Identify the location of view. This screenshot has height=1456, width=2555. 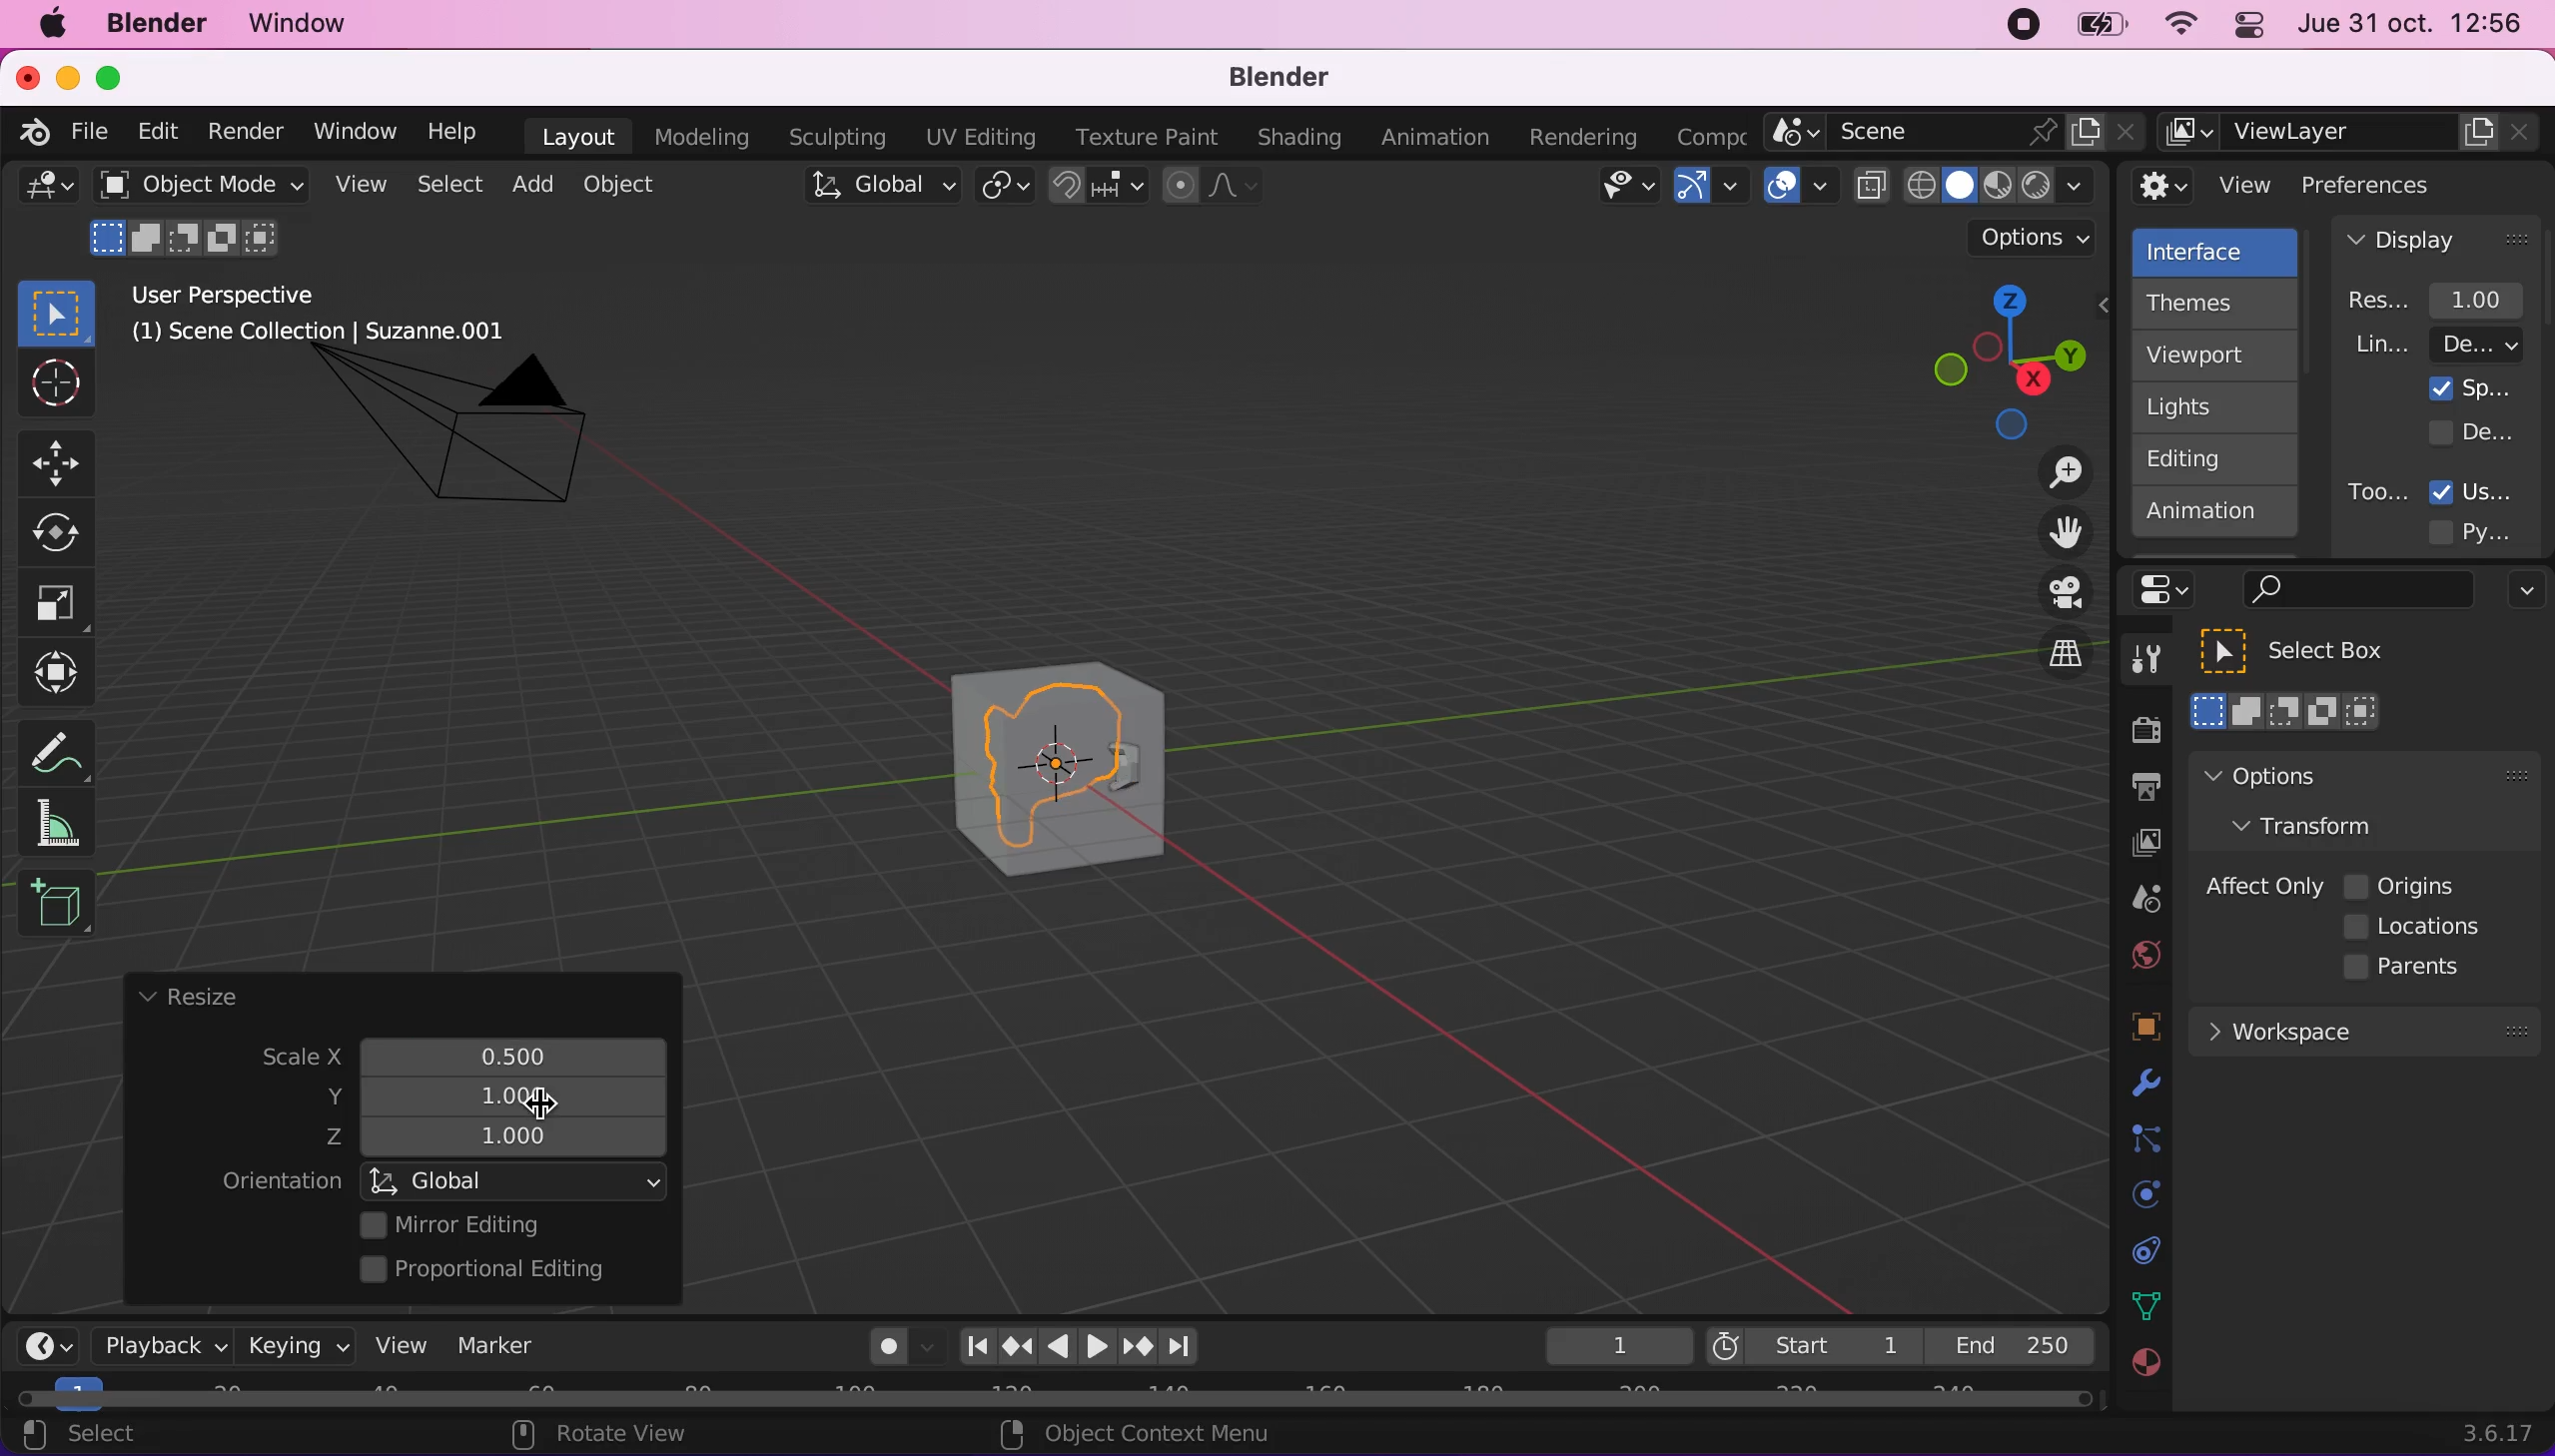
(356, 185).